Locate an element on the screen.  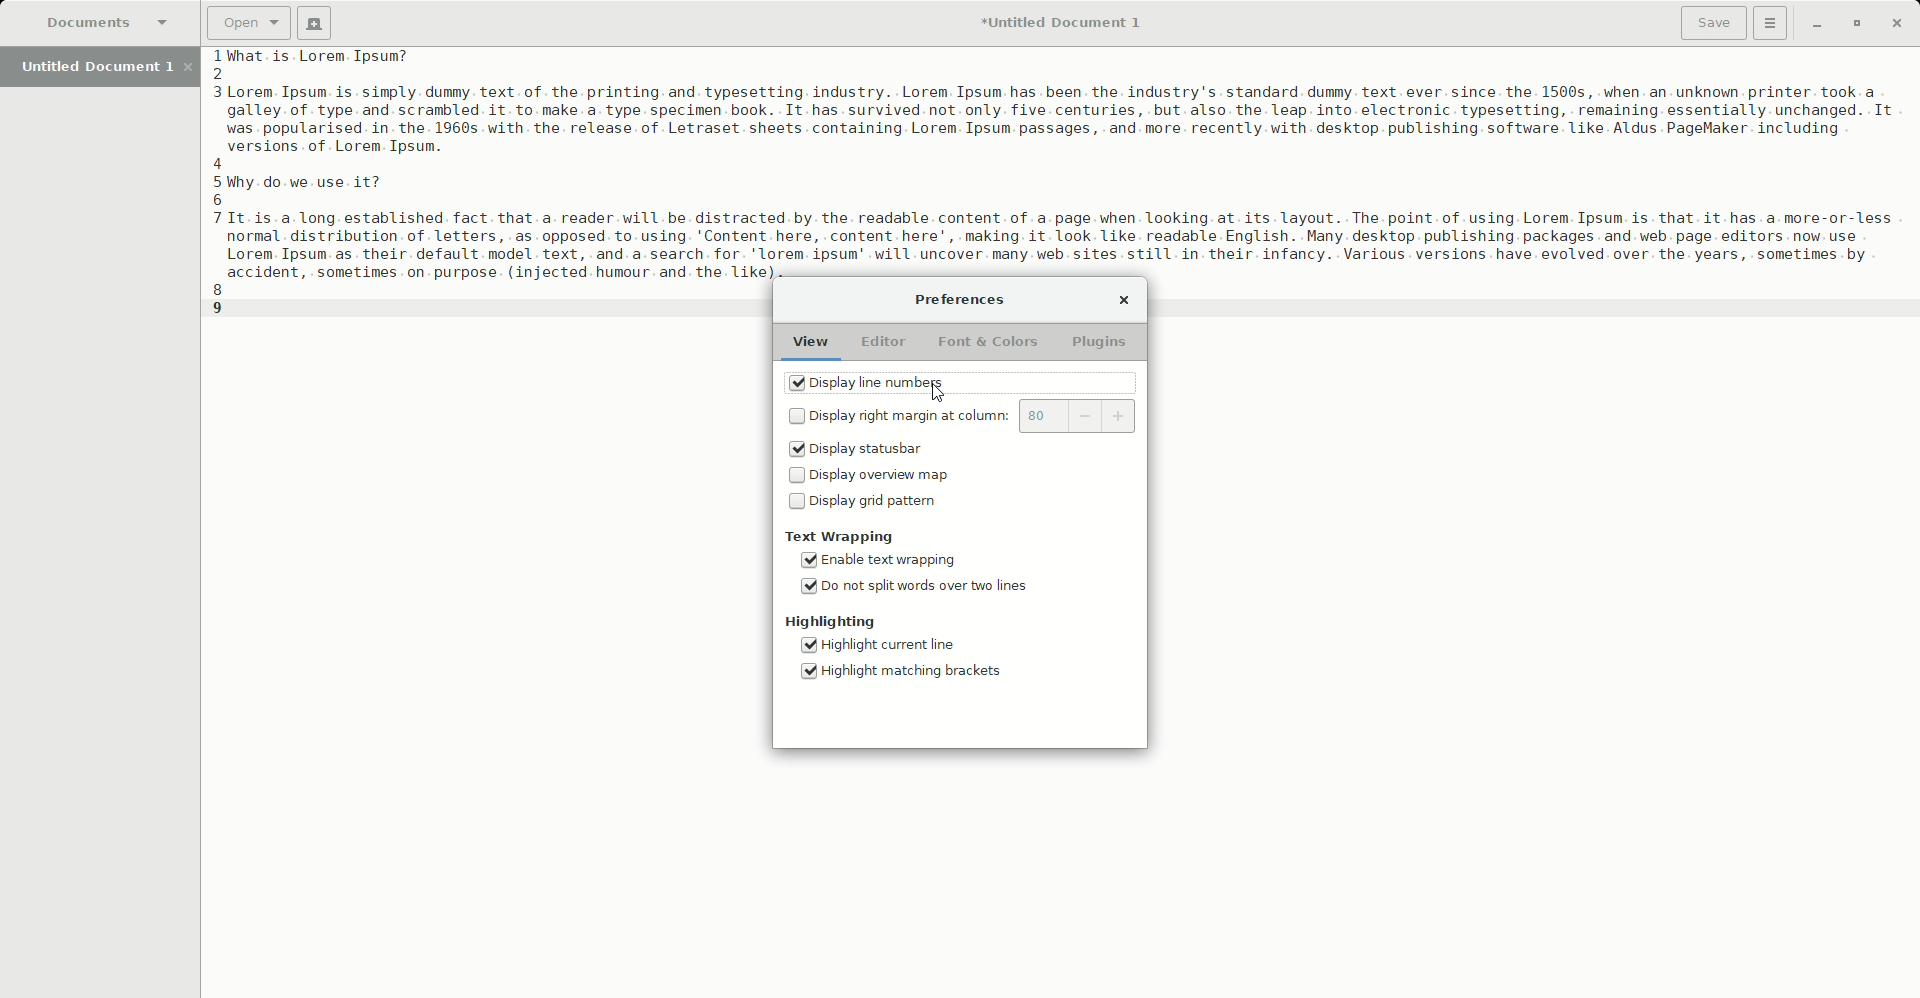
New is located at coordinates (313, 23).